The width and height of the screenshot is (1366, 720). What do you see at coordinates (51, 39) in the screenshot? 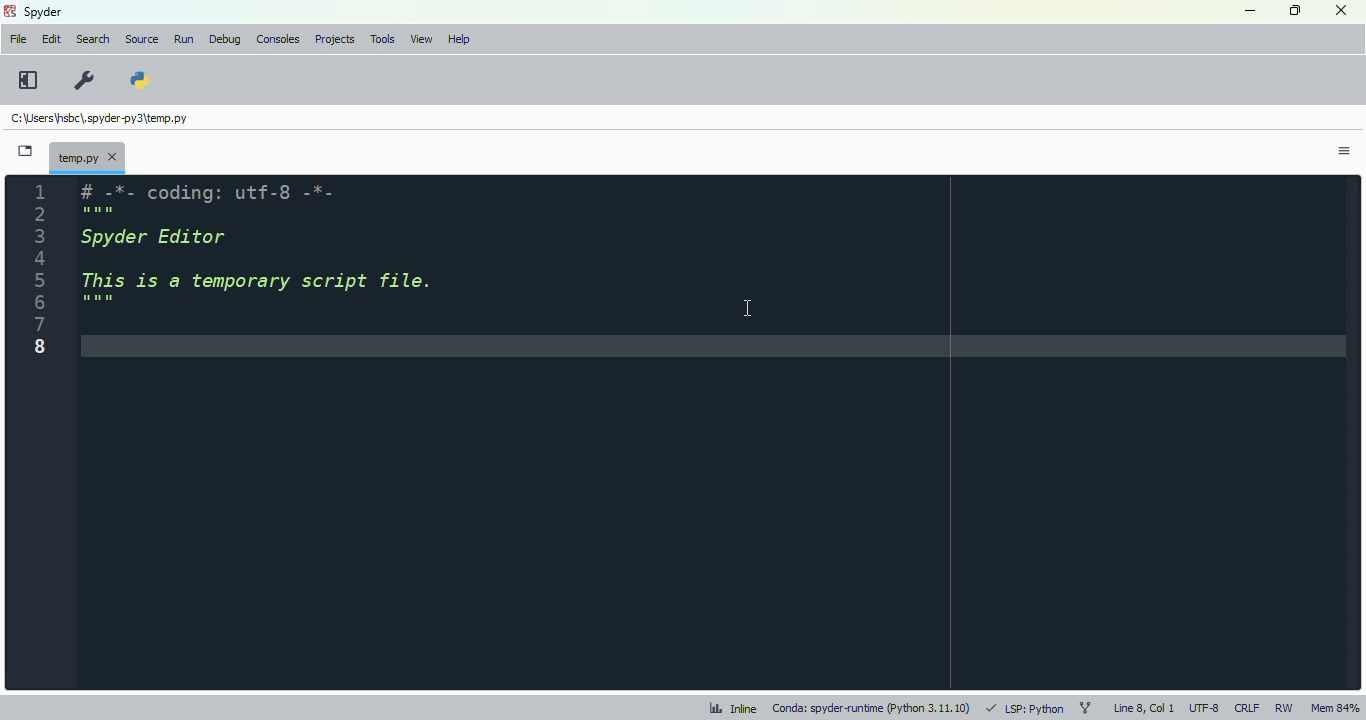
I see `edit` at bounding box center [51, 39].